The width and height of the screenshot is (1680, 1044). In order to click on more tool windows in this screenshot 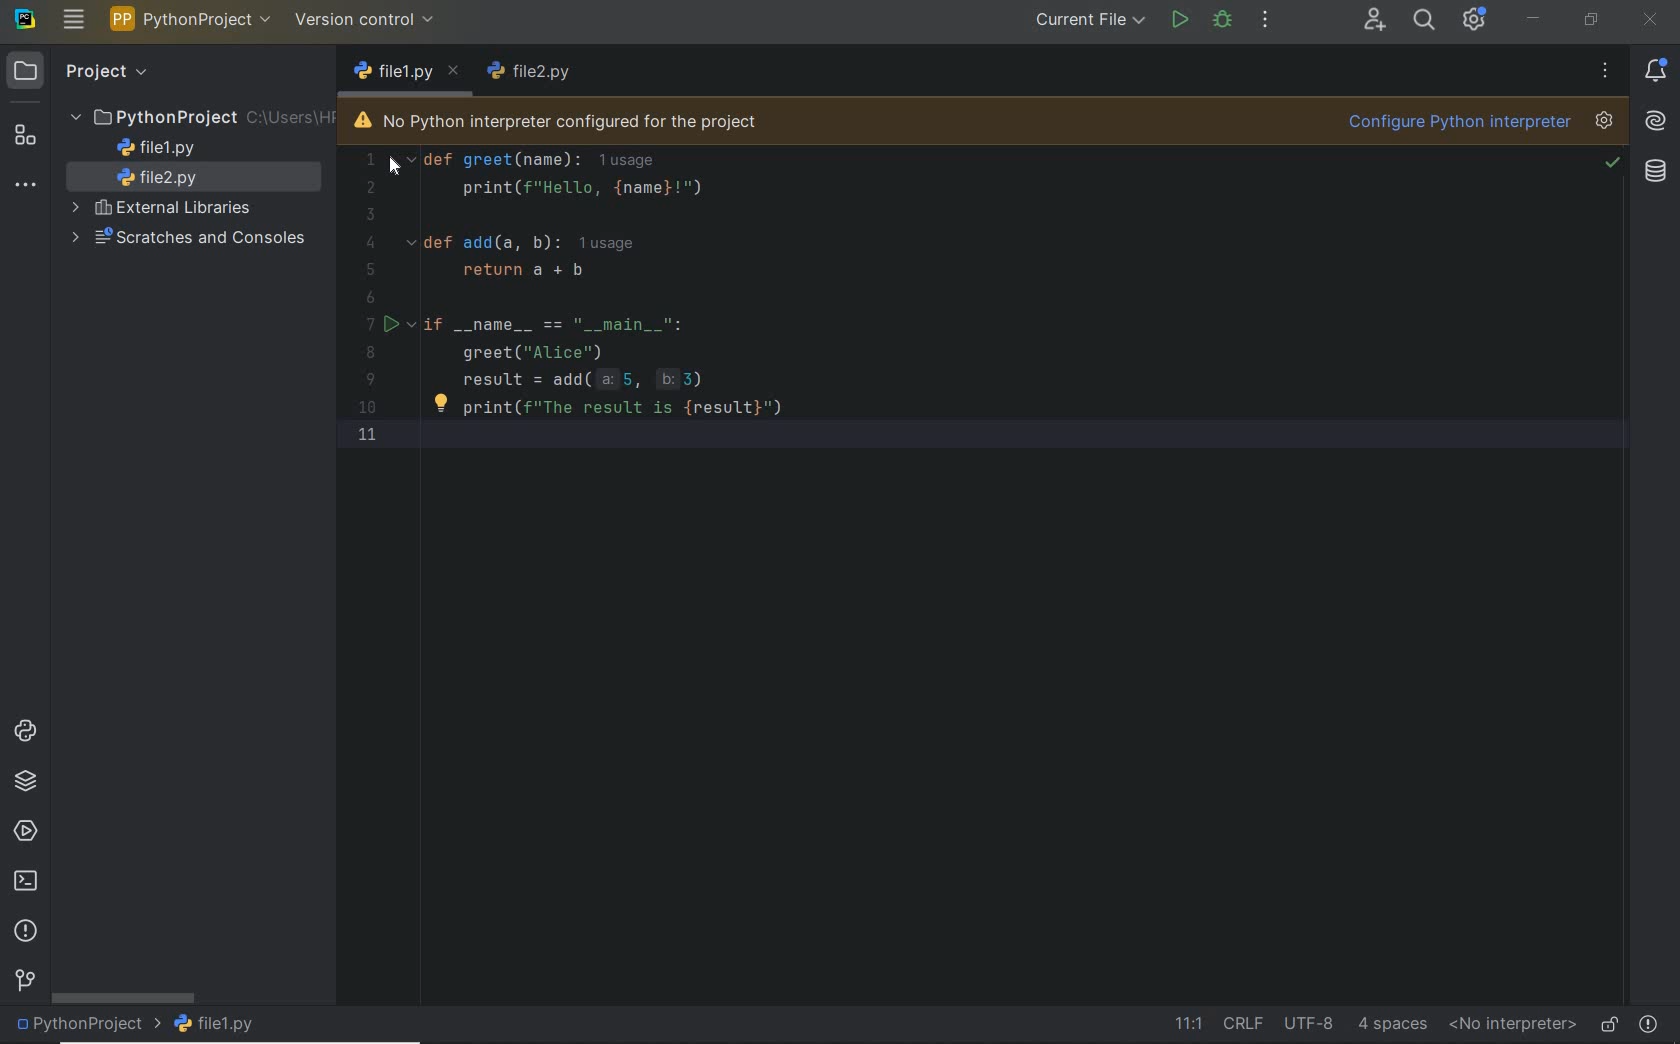, I will do `click(26, 188)`.